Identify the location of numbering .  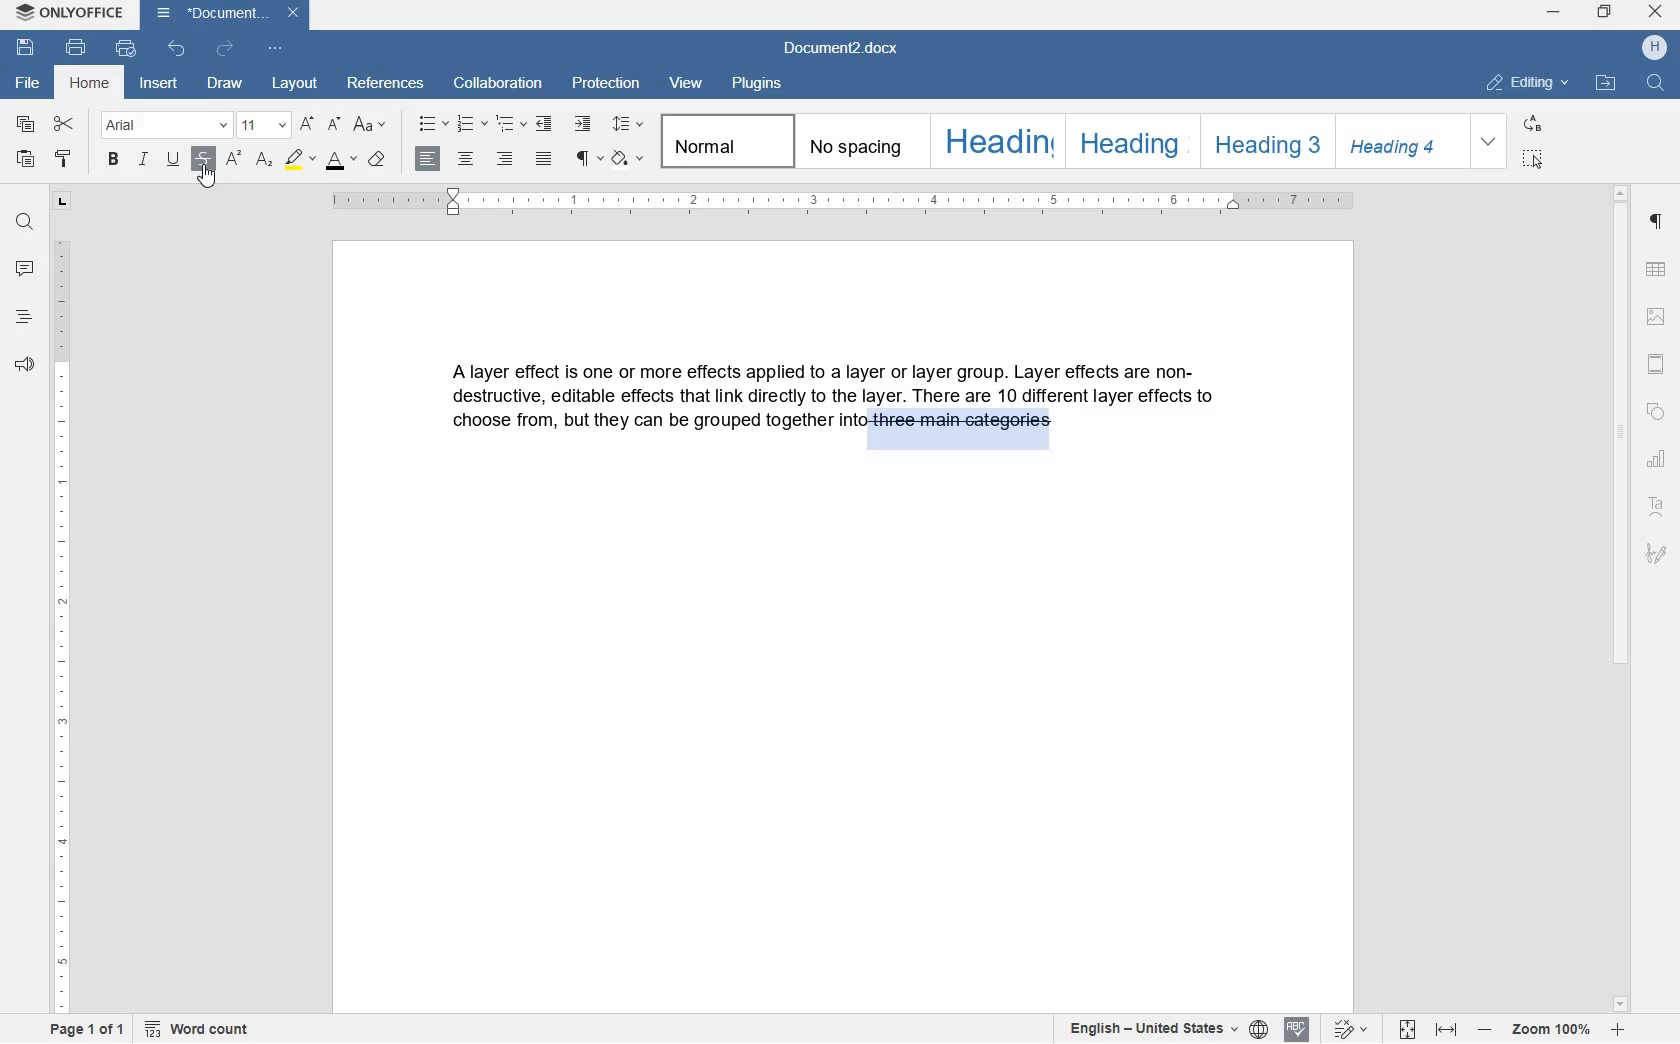
(472, 124).